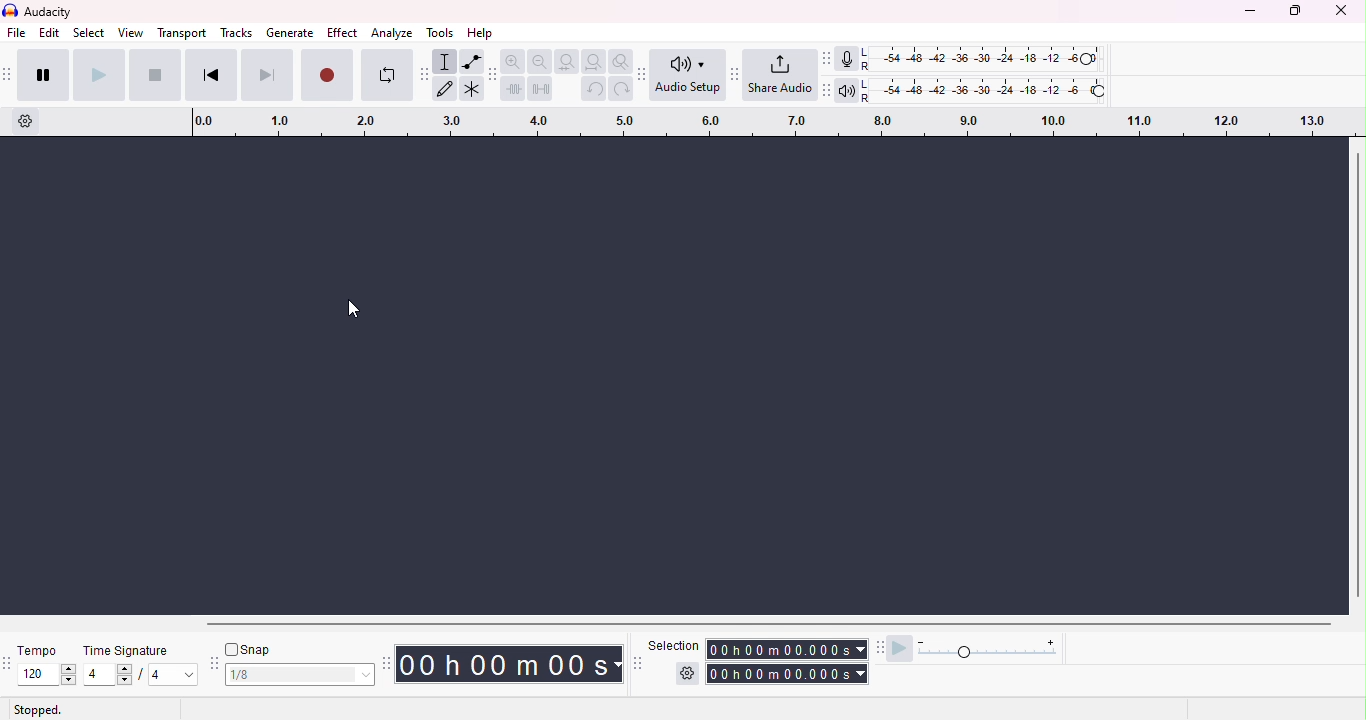  What do you see at coordinates (38, 710) in the screenshot?
I see `stopped` at bounding box center [38, 710].